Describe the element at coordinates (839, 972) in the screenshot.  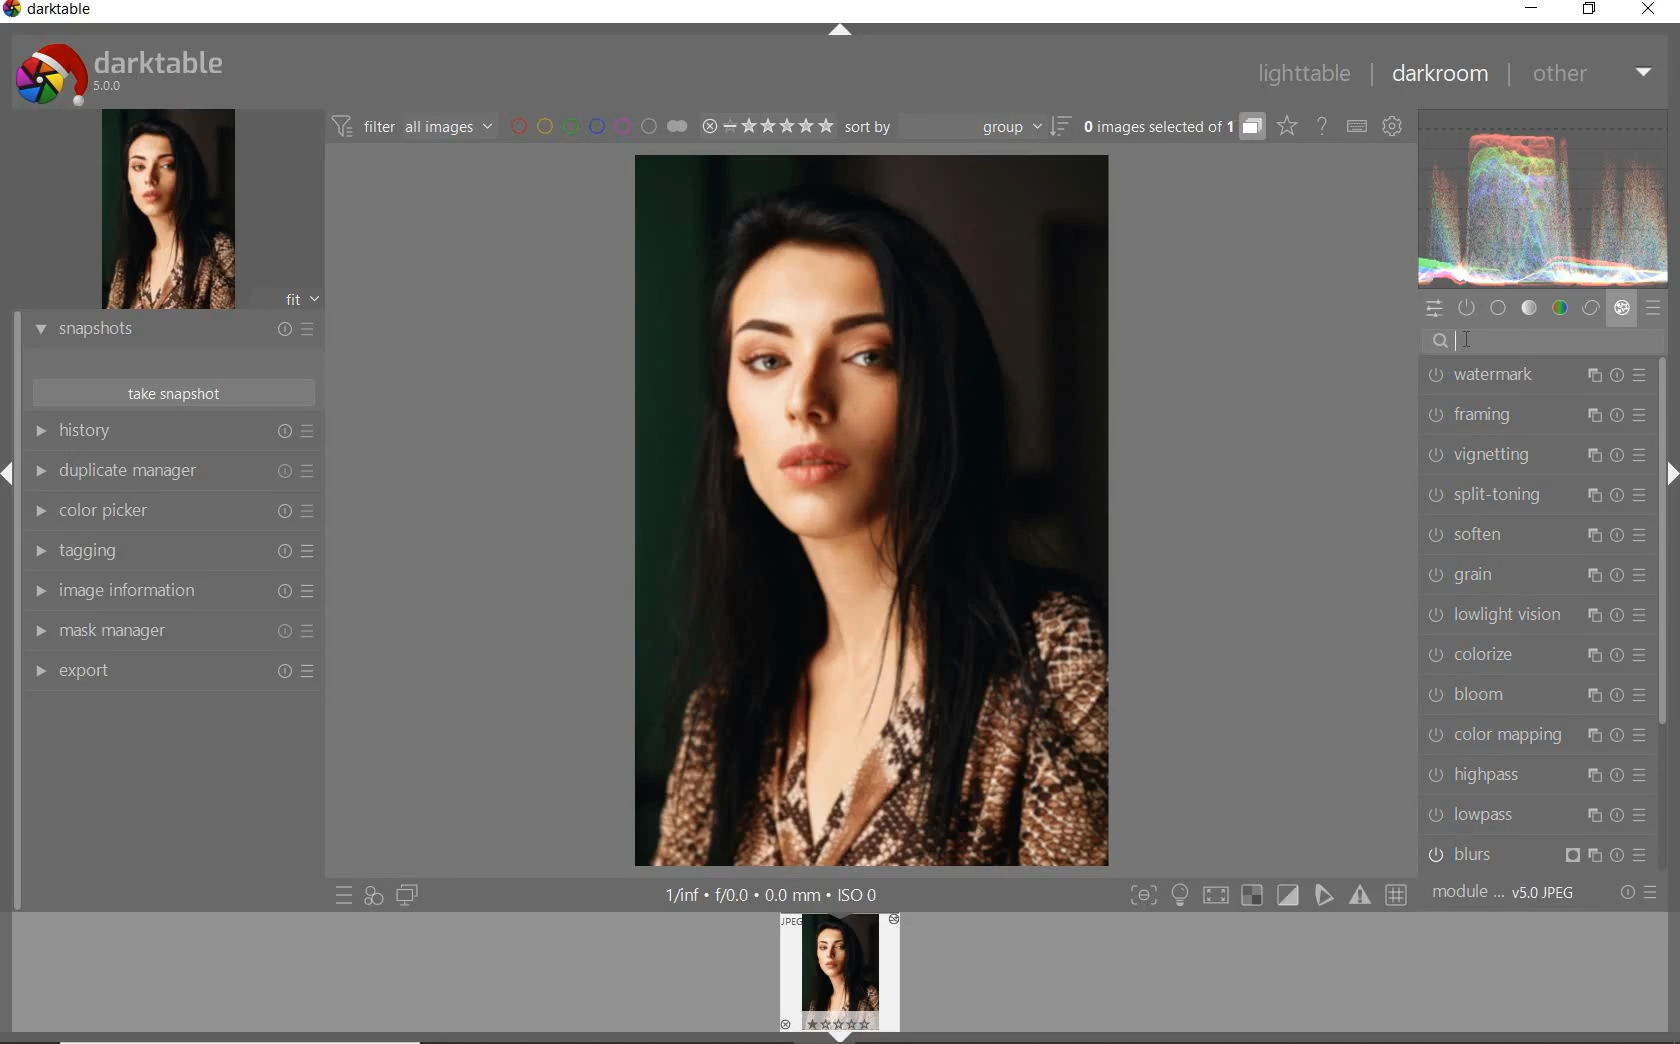
I see `Preview Image` at that location.